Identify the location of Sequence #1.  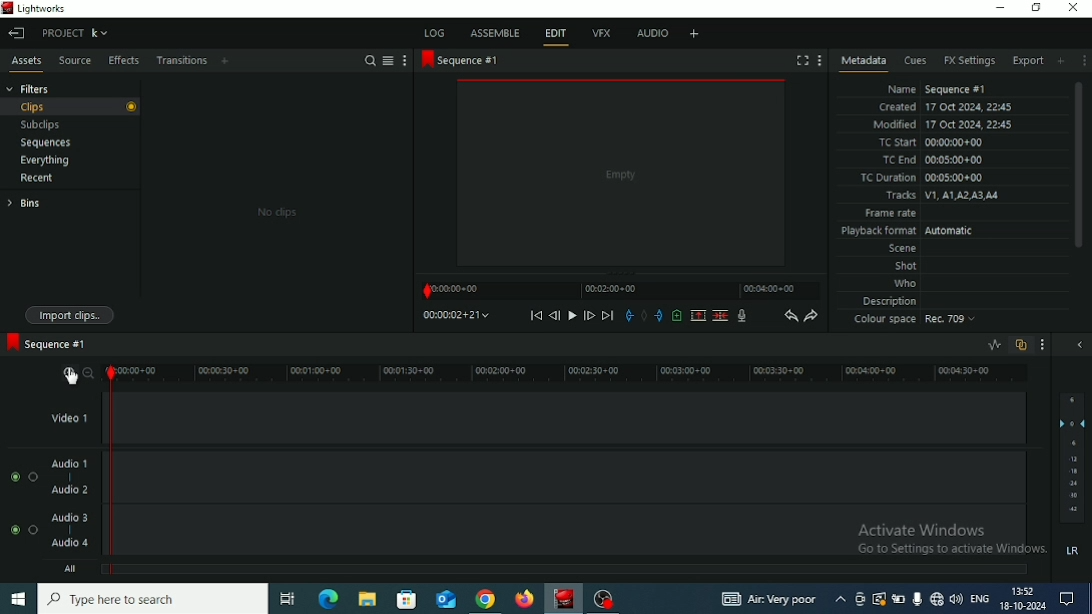
(45, 342).